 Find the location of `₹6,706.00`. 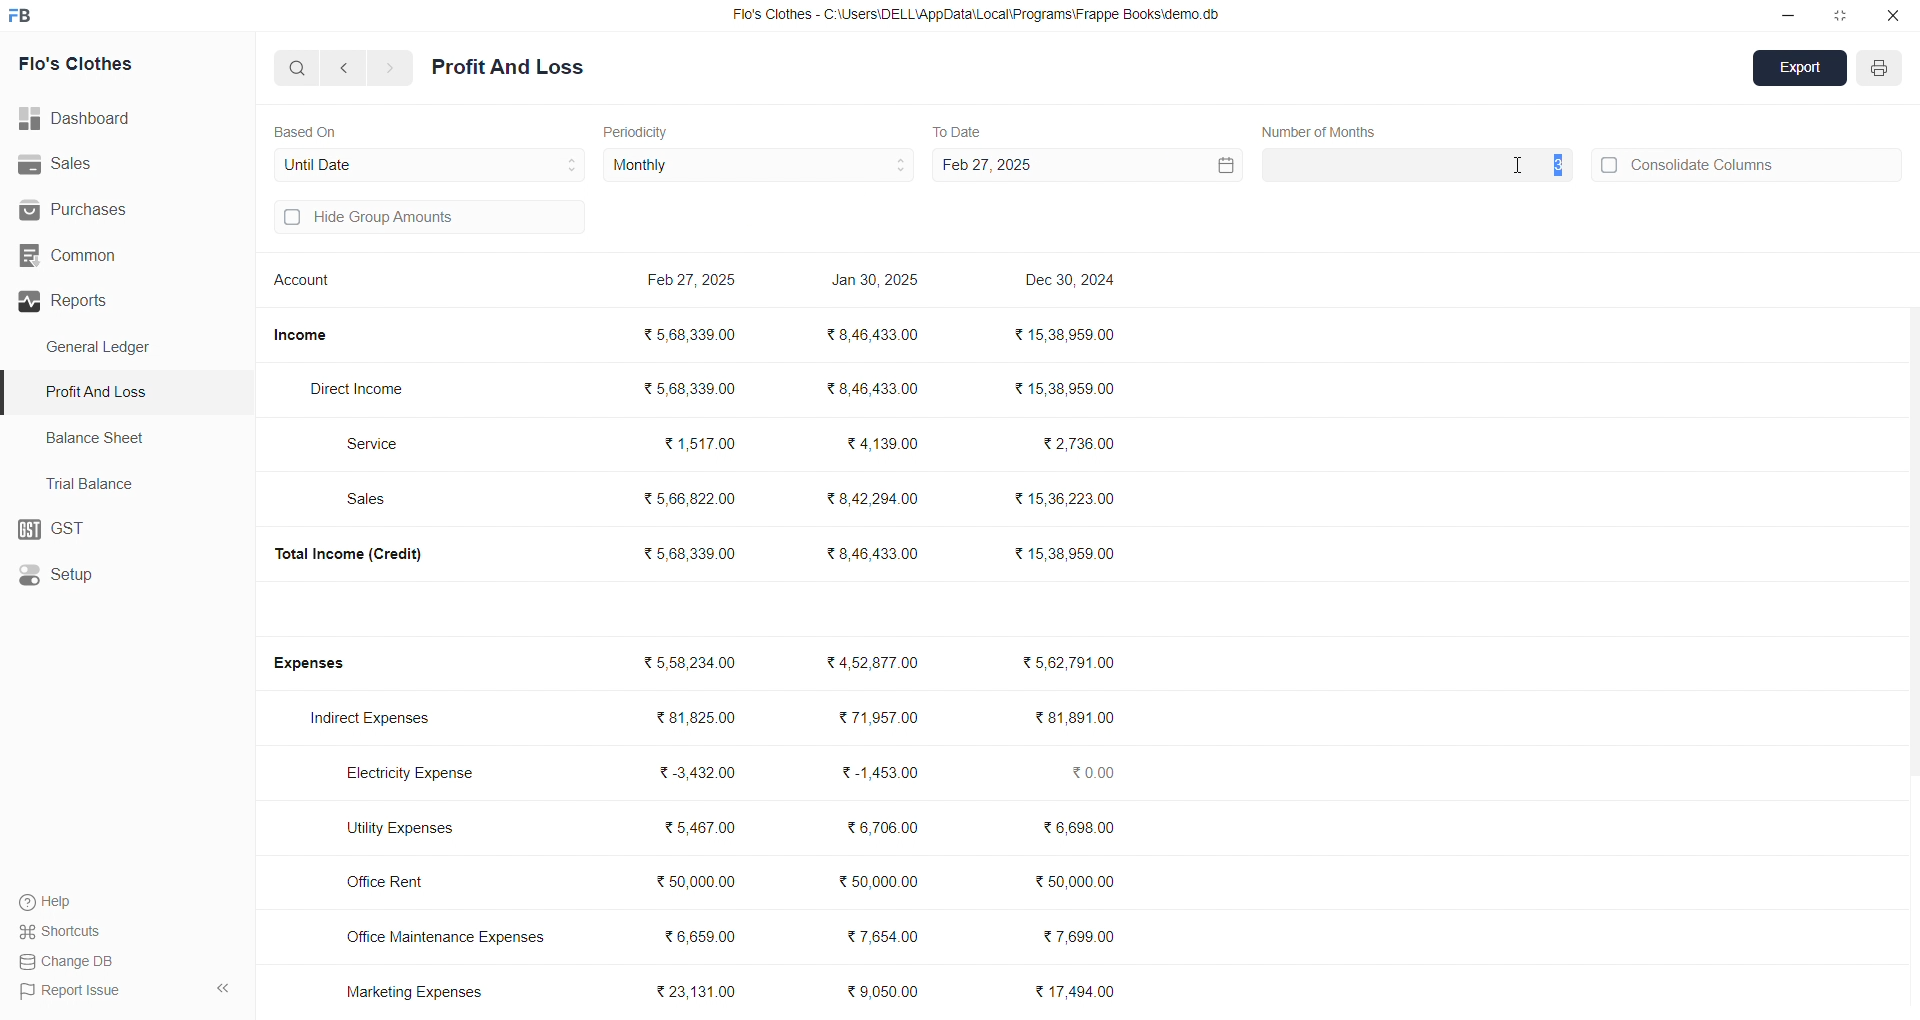

₹6,706.00 is located at coordinates (883, 830).